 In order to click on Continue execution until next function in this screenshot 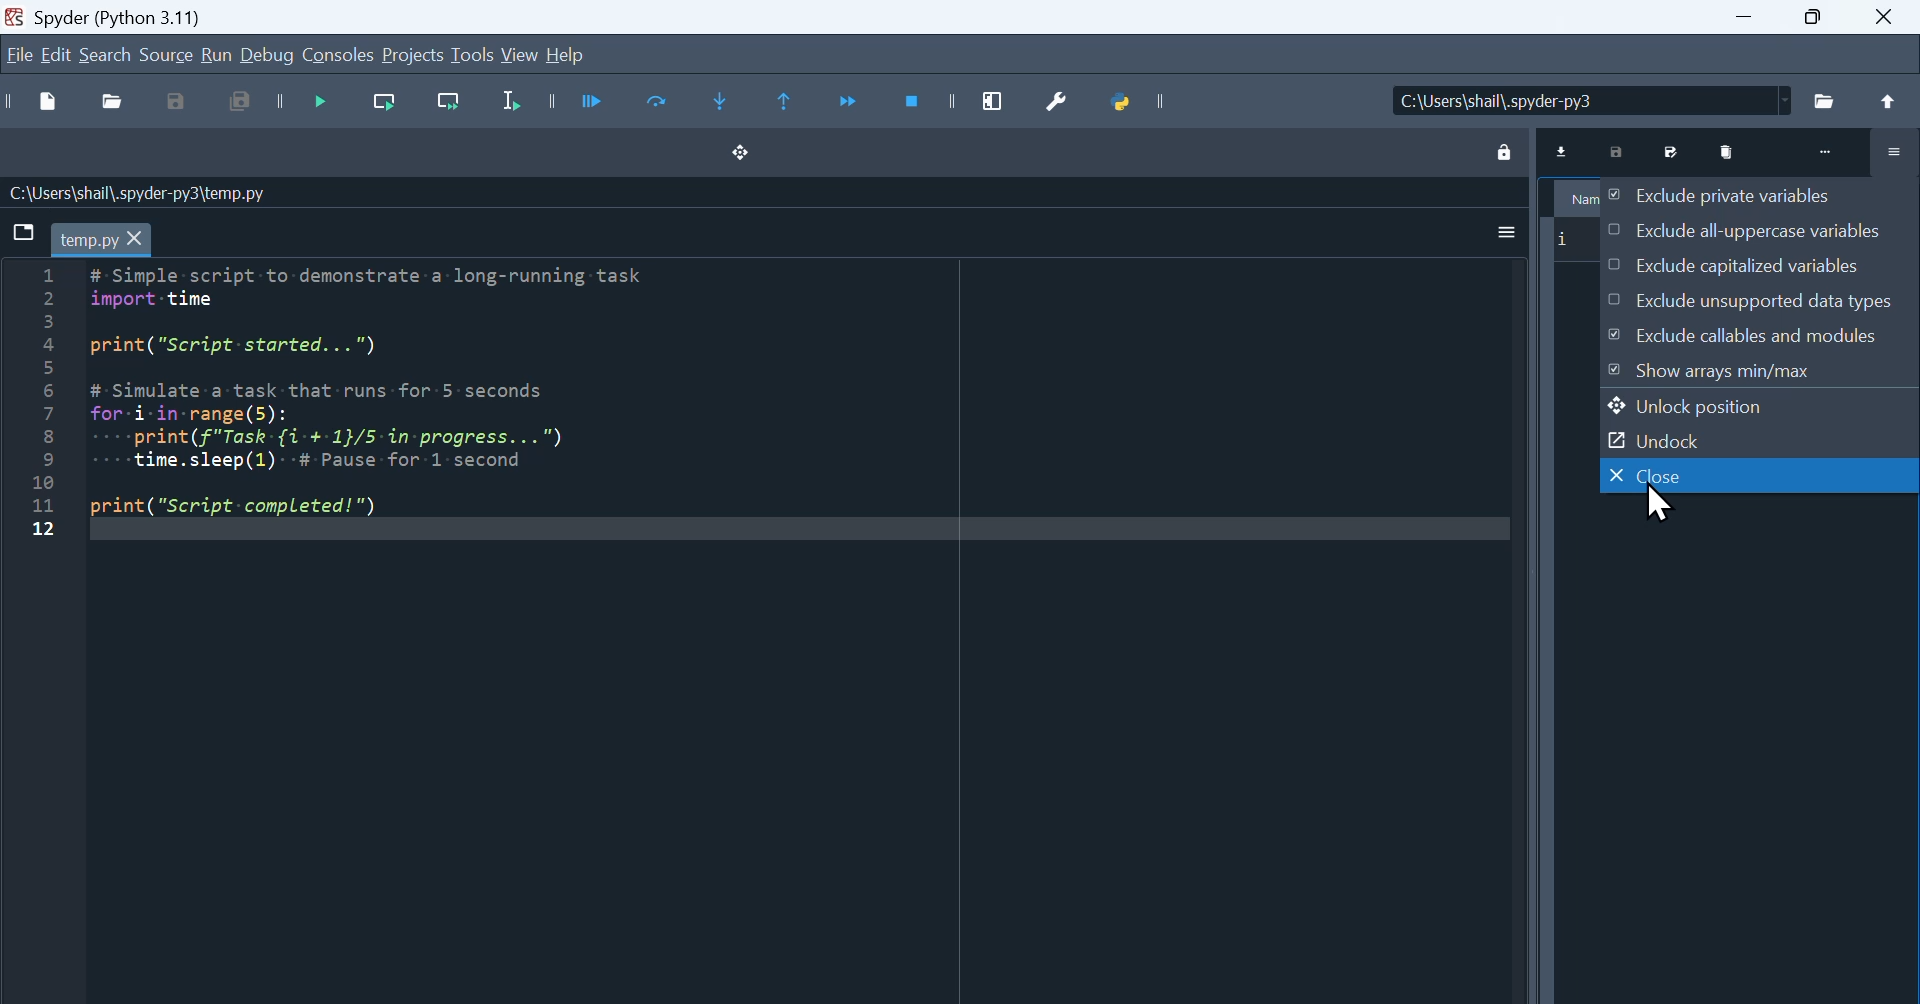, I will do `click(853, 104)`.